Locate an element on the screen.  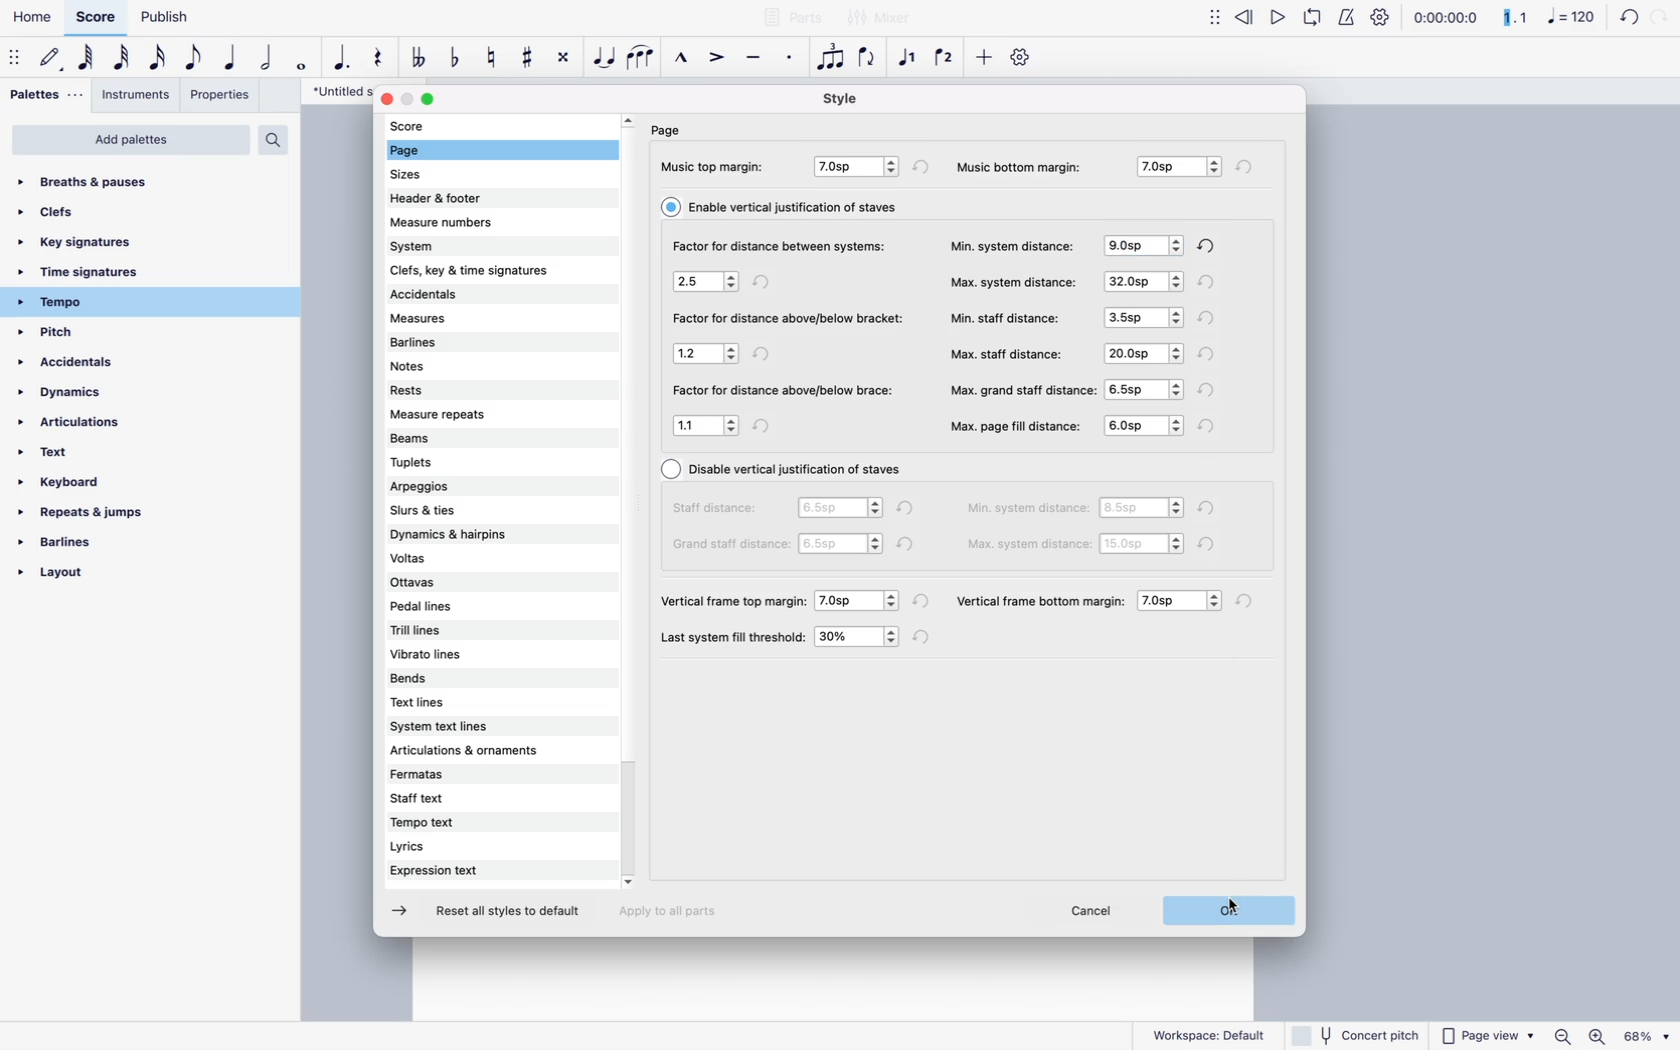
staff text is located at coordinates (463, 800).